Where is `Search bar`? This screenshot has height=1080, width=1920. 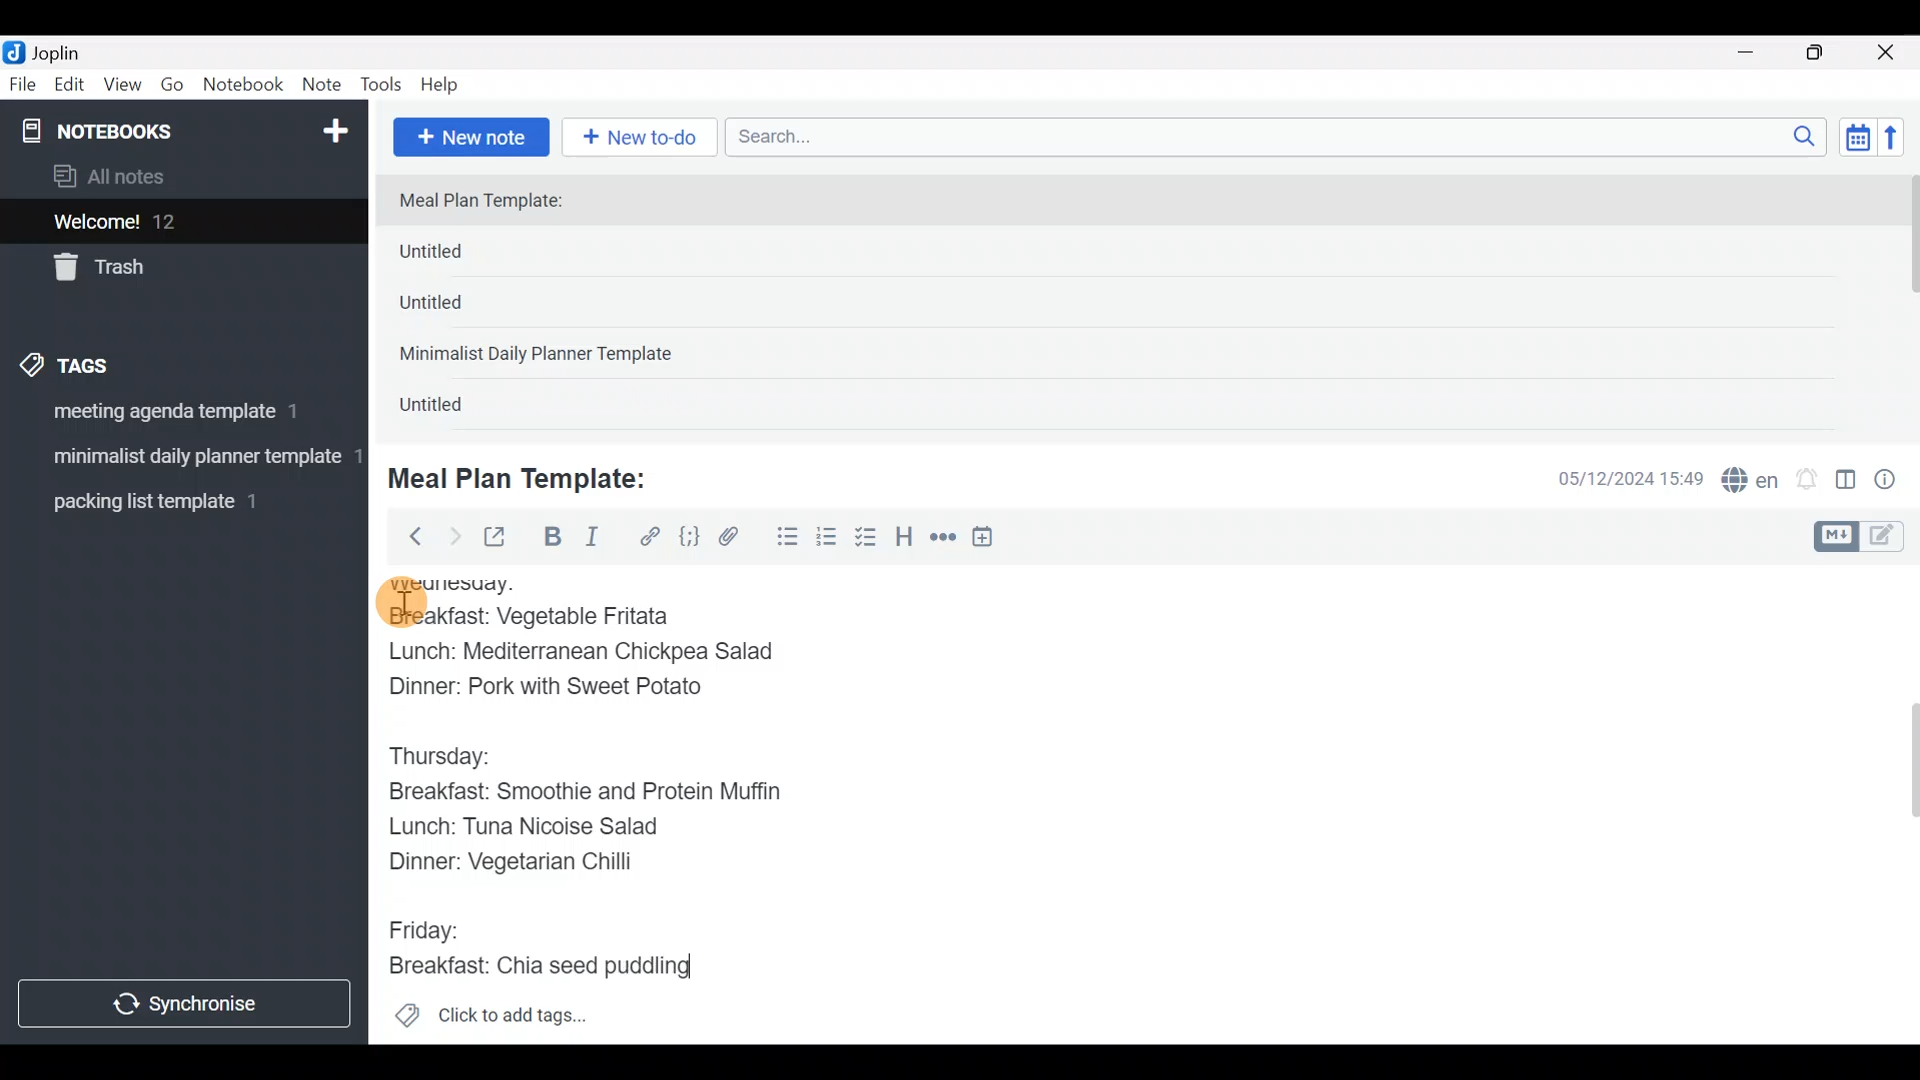 Search bar is located at coordinates (1281, 134).